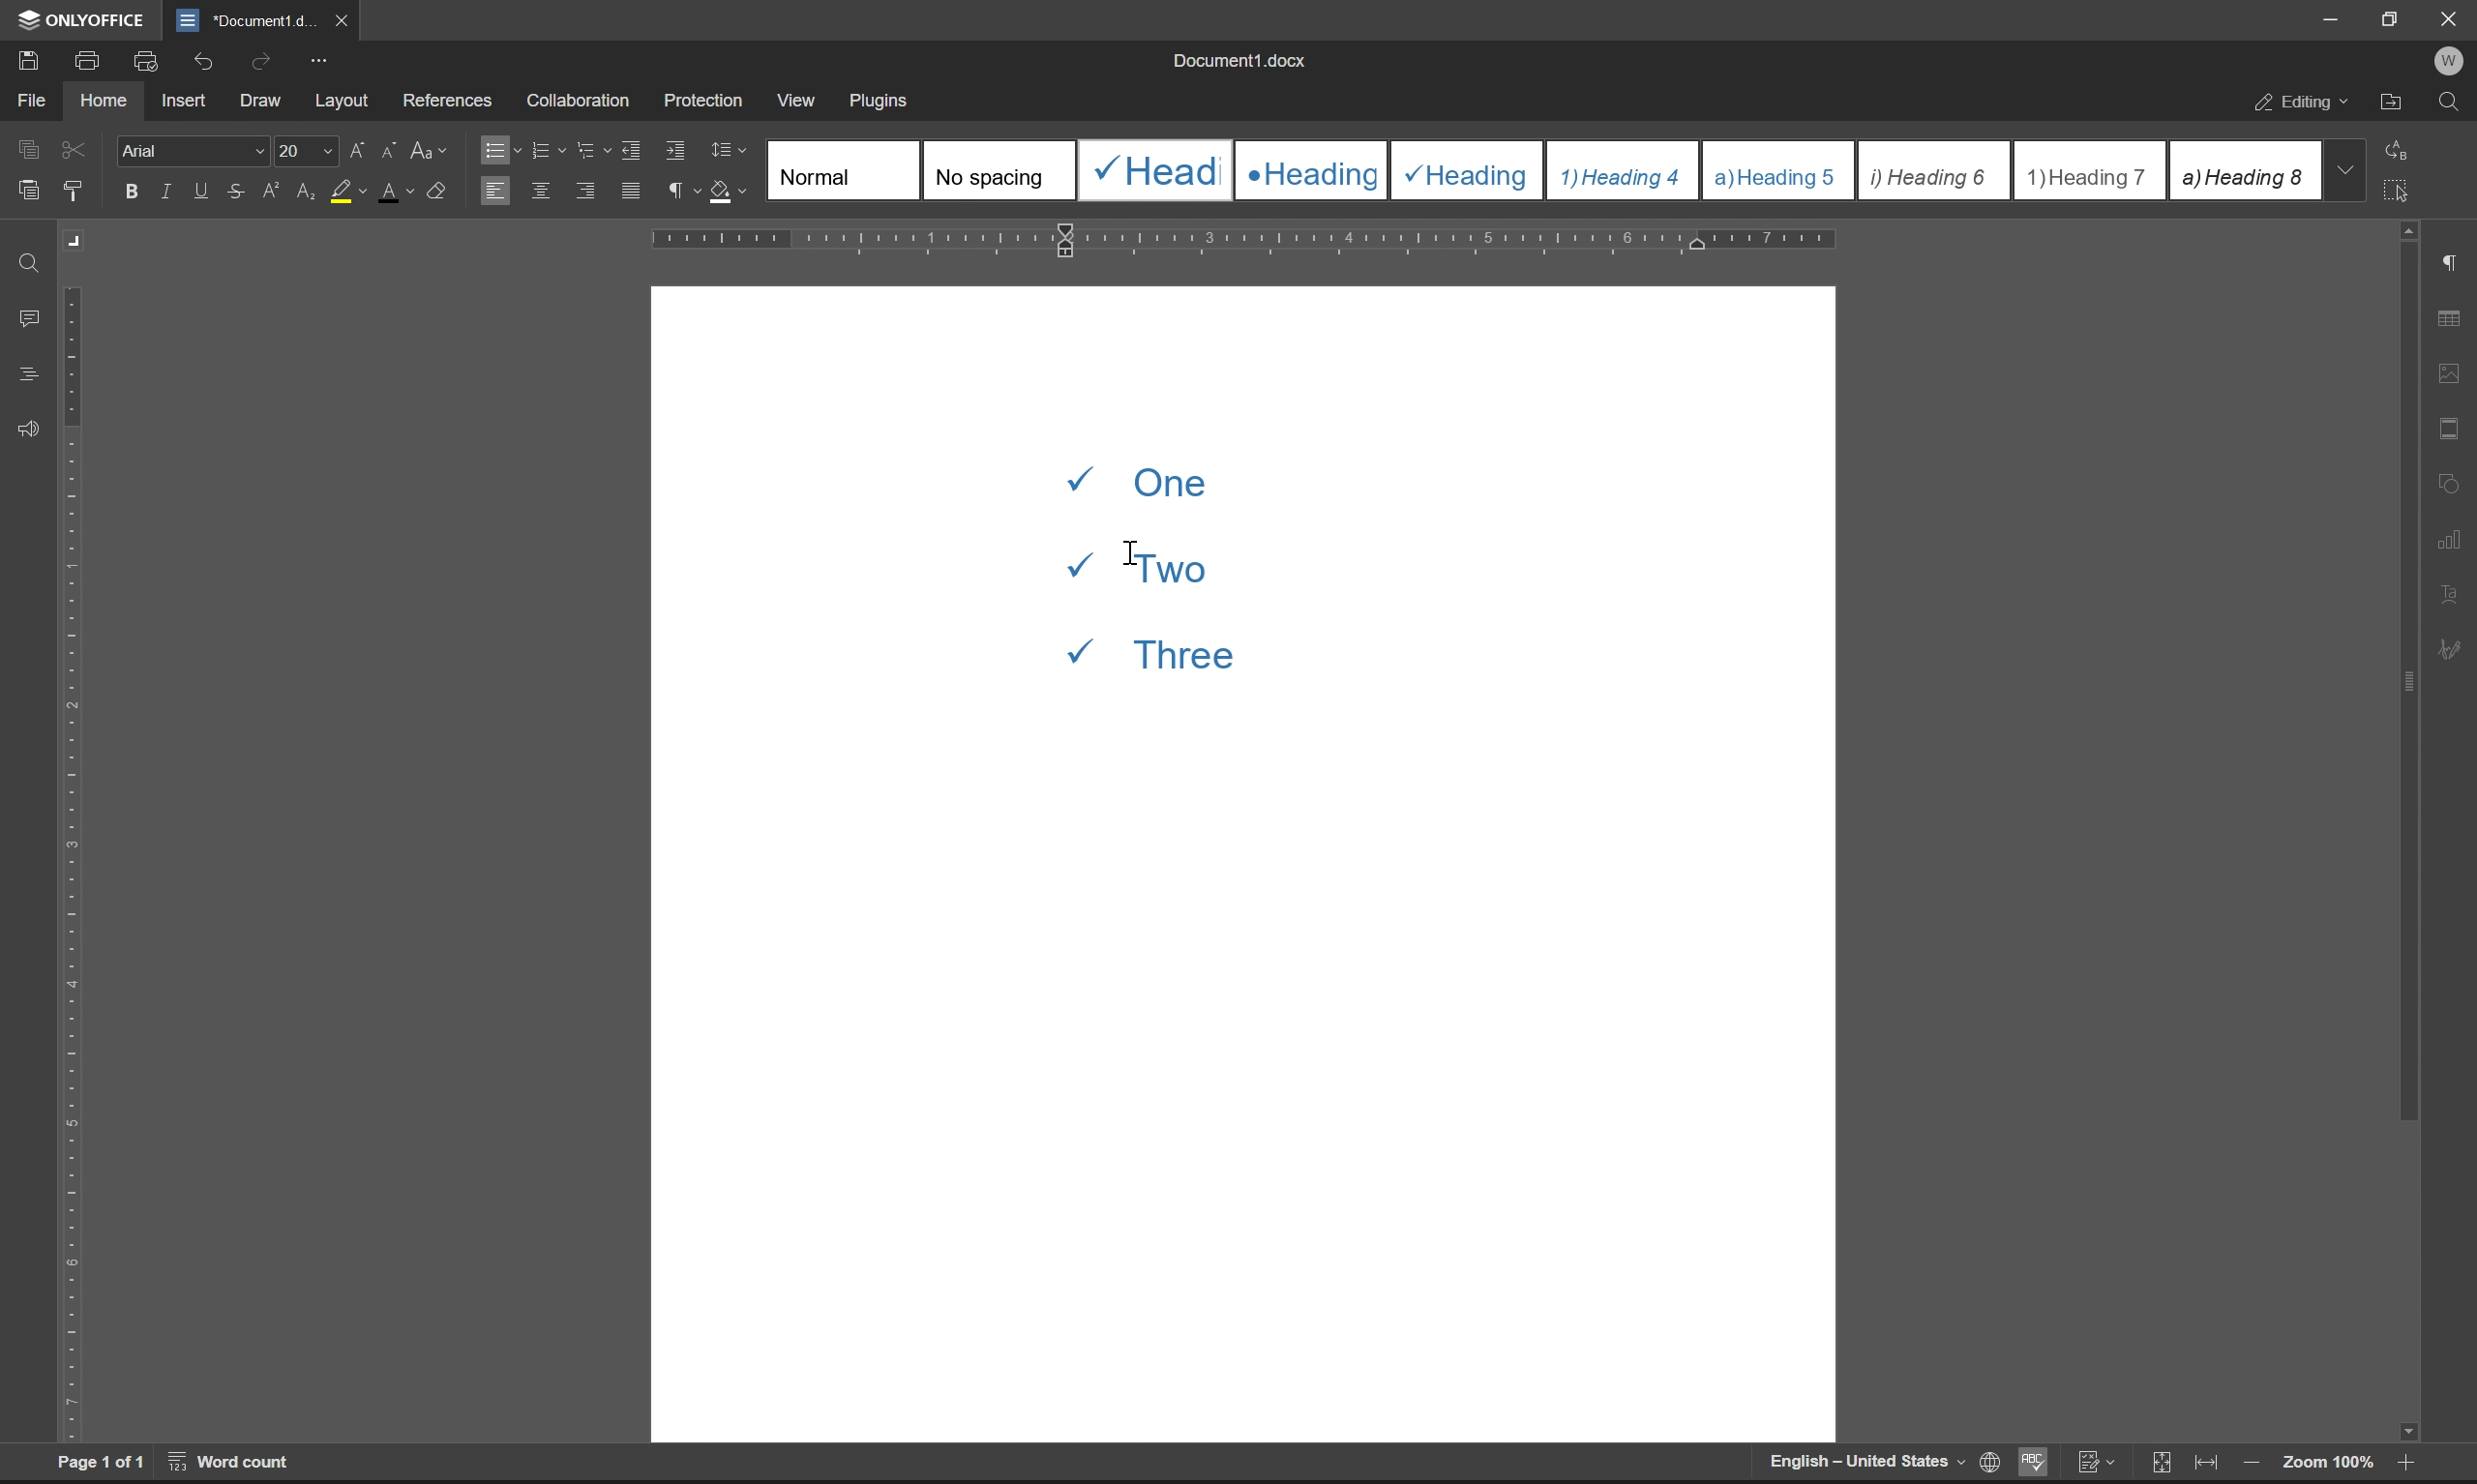 This screenshot has height=1484, width=2477. Describe the element at coordinates (31, 265) in the screenshot. I see `find` at that location.